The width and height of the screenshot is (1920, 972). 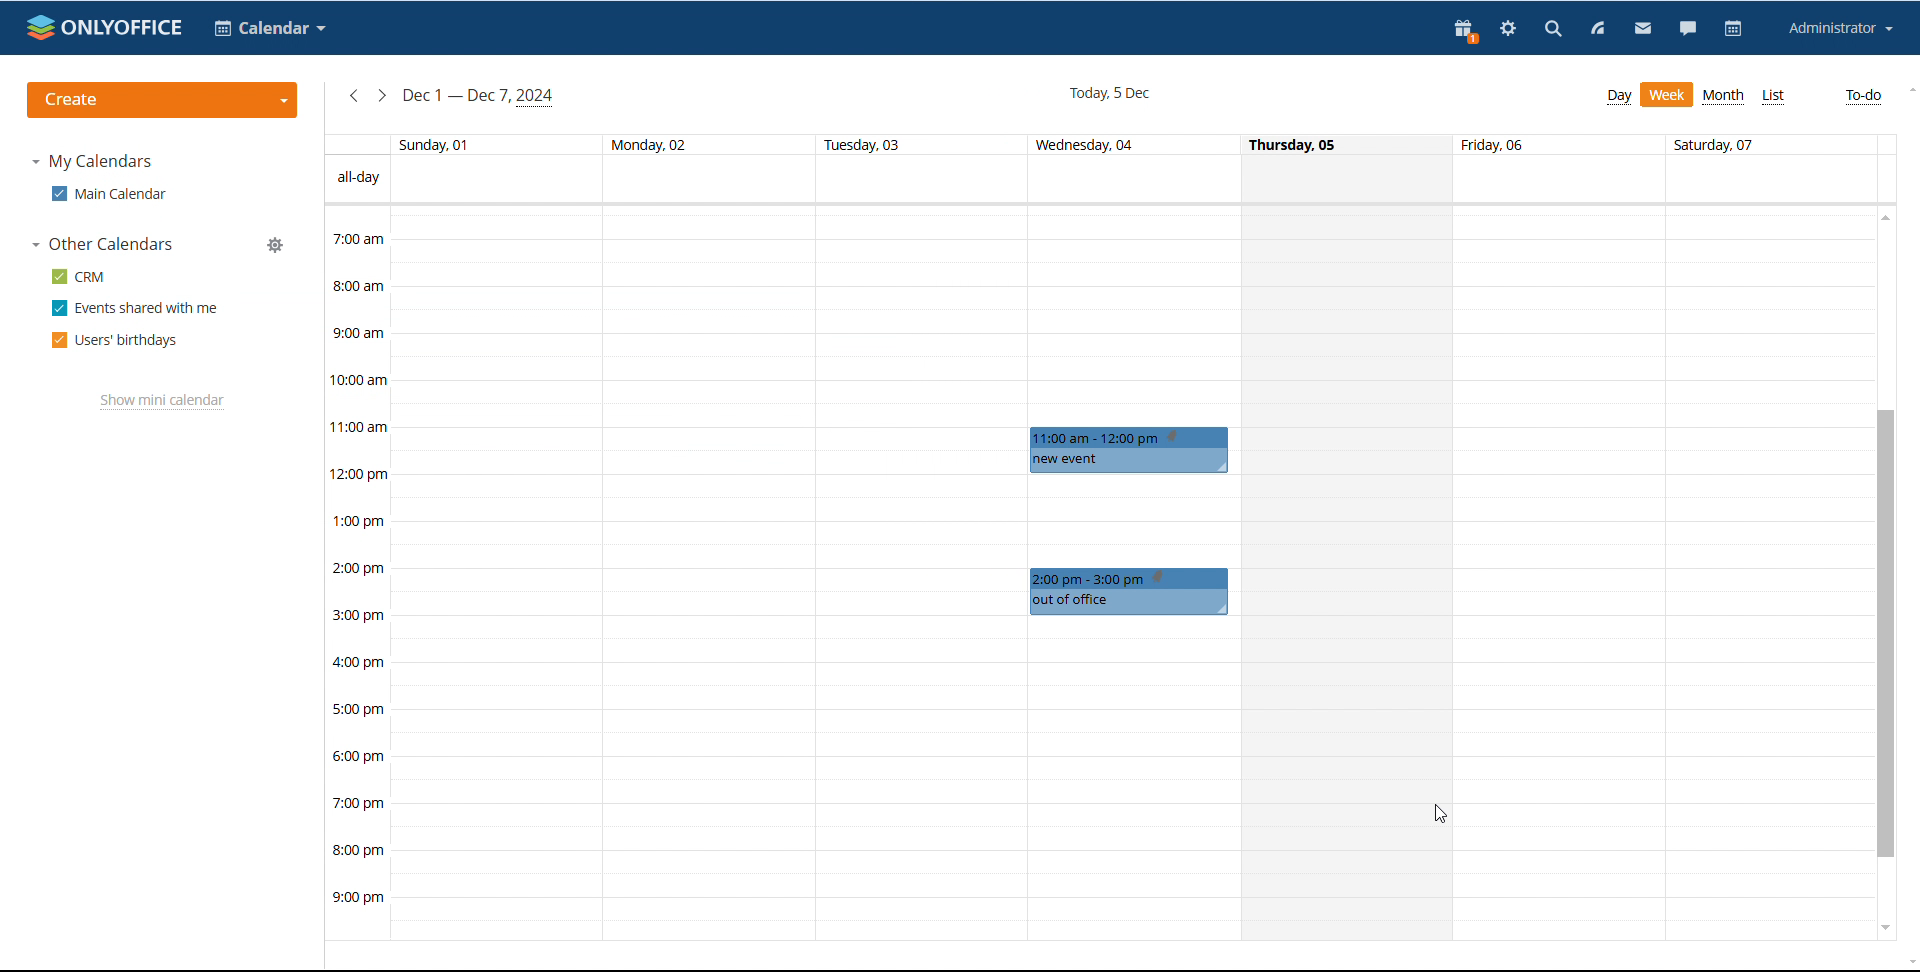 What do you see at coordinates (358, 573) in the screenshot?
I see `timeline` at bounding box center [358, 573].